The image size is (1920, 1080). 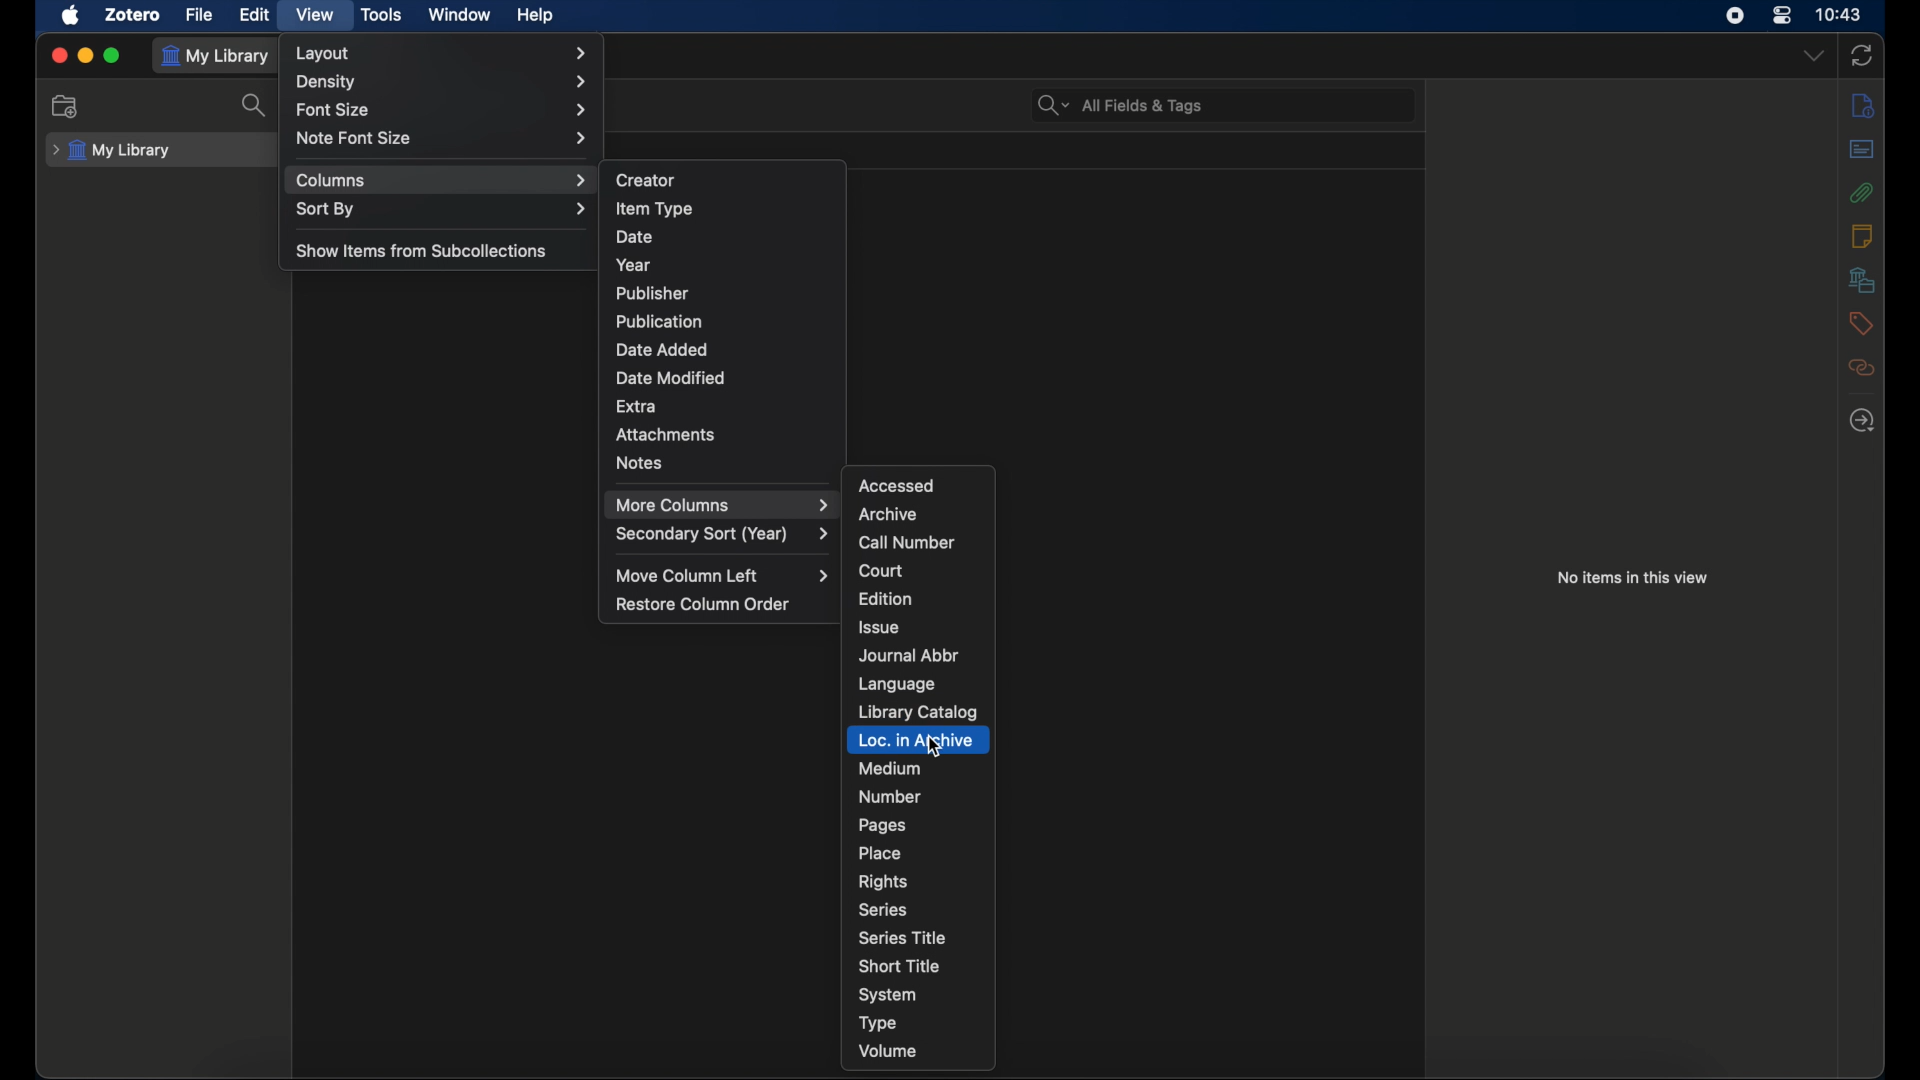 What do you see at coordinates (907, 541) in the screenshot?
I see `call number` at bounding box center [907, 541].